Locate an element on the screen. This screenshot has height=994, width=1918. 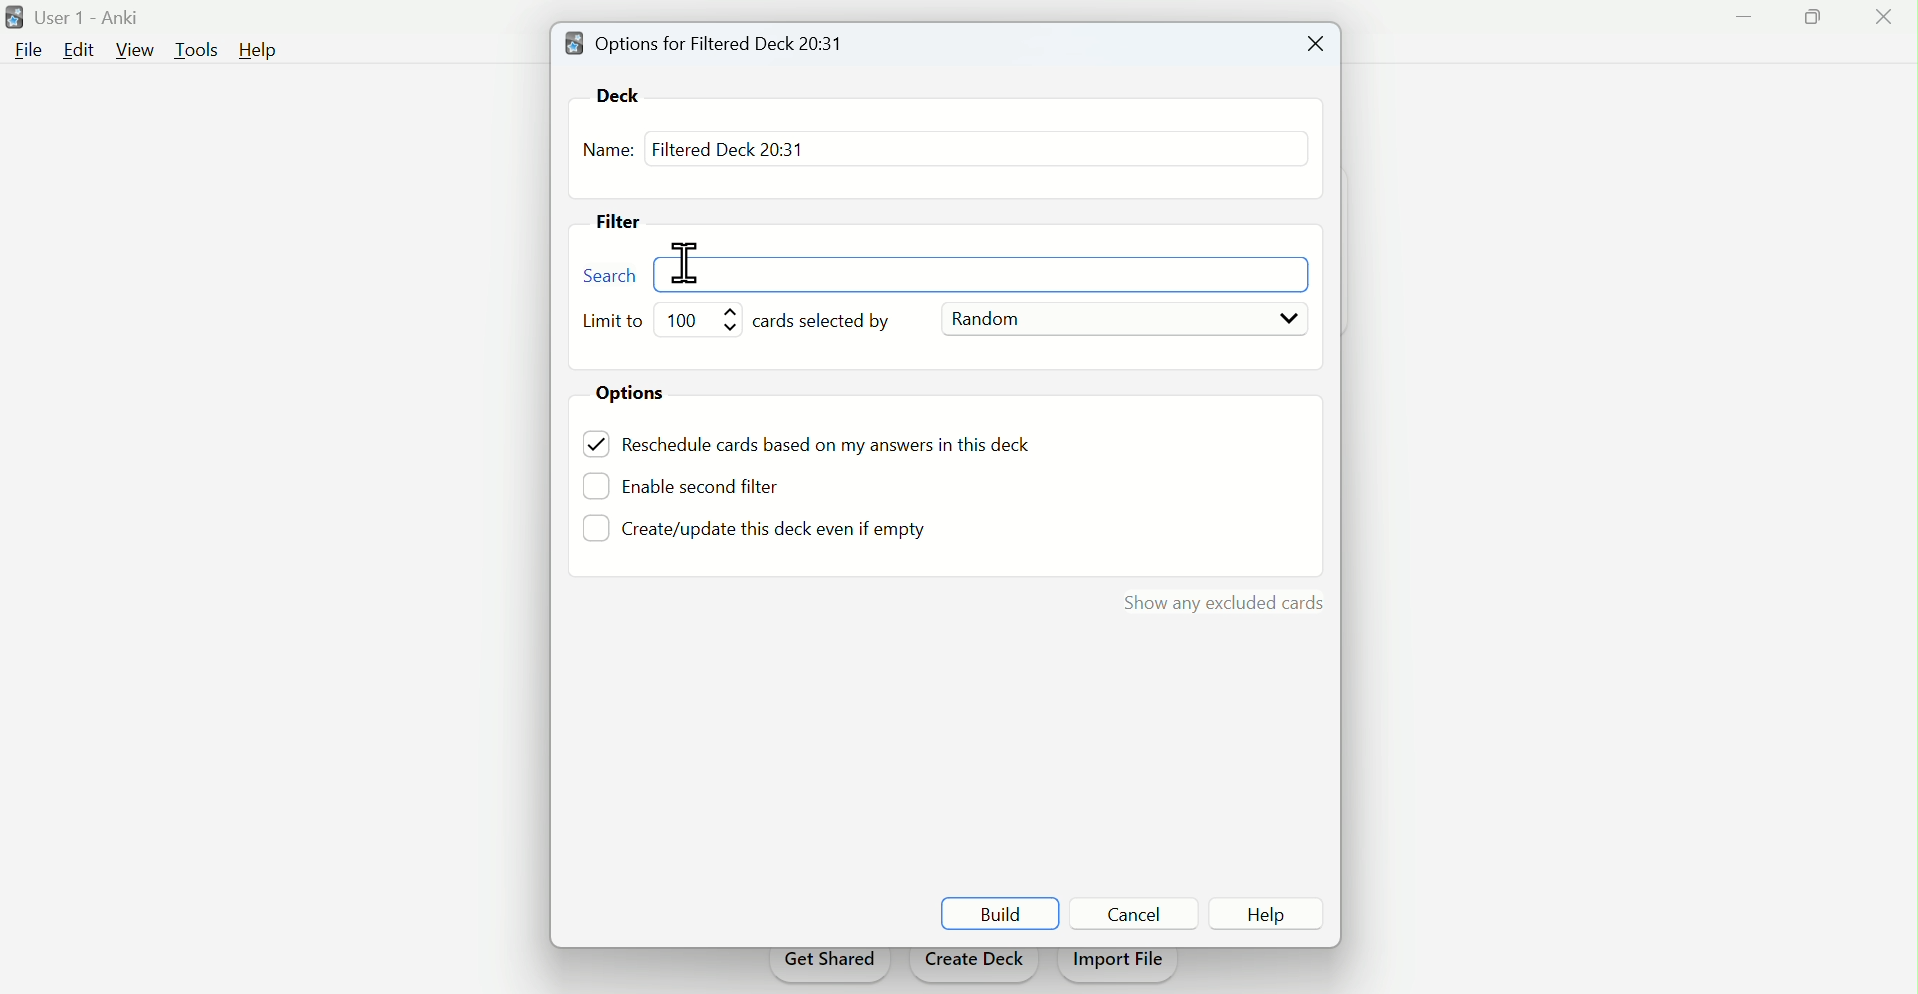
Close tab is located at coordinates (1311, 45).